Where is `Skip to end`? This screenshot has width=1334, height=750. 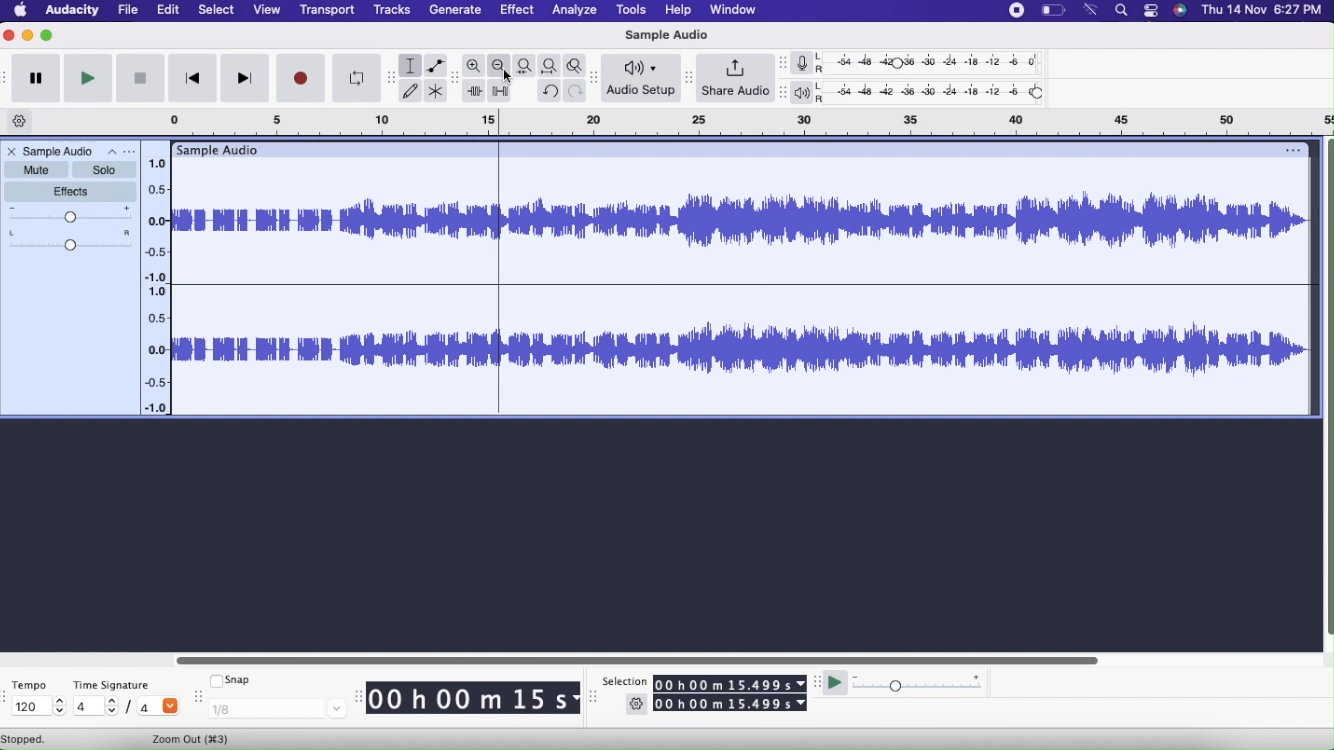
Skip to end is located at coordinates (244, 78).